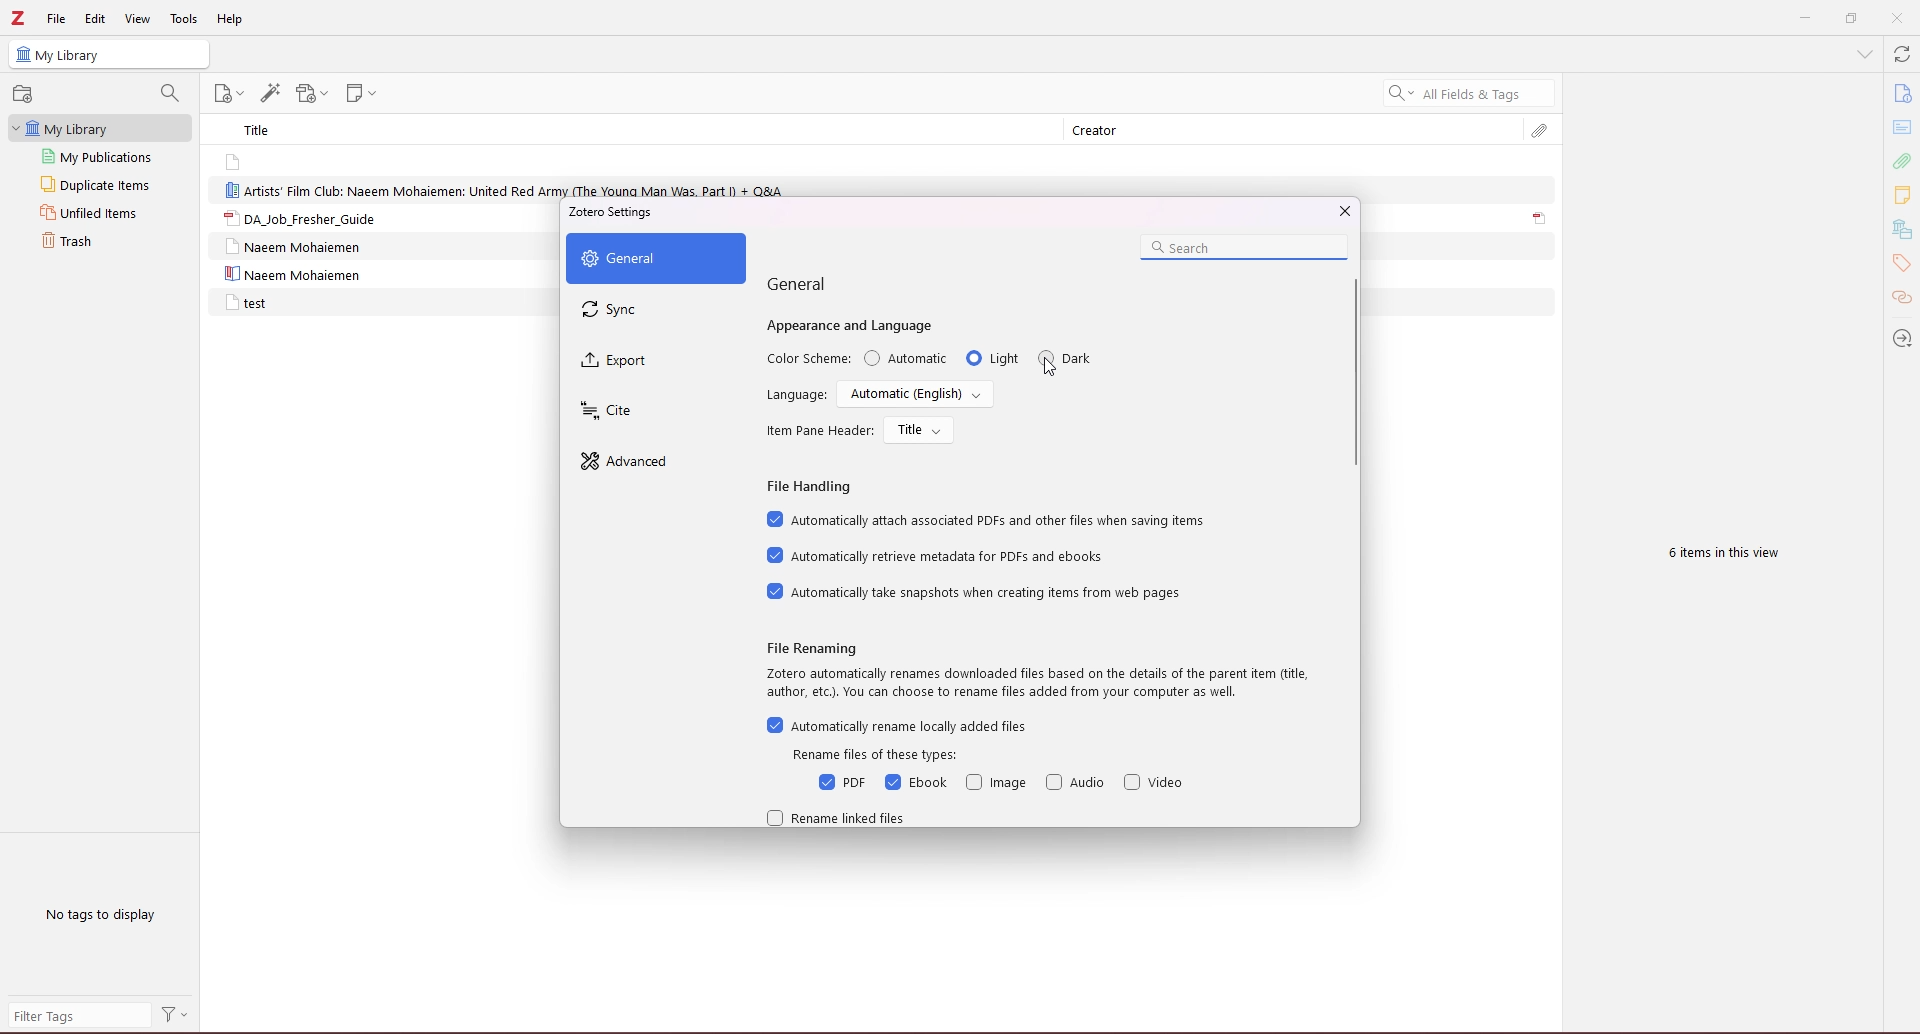 This screenshot has width=1920, height=1034. I want to click on appearance and language, so click(853, 326).